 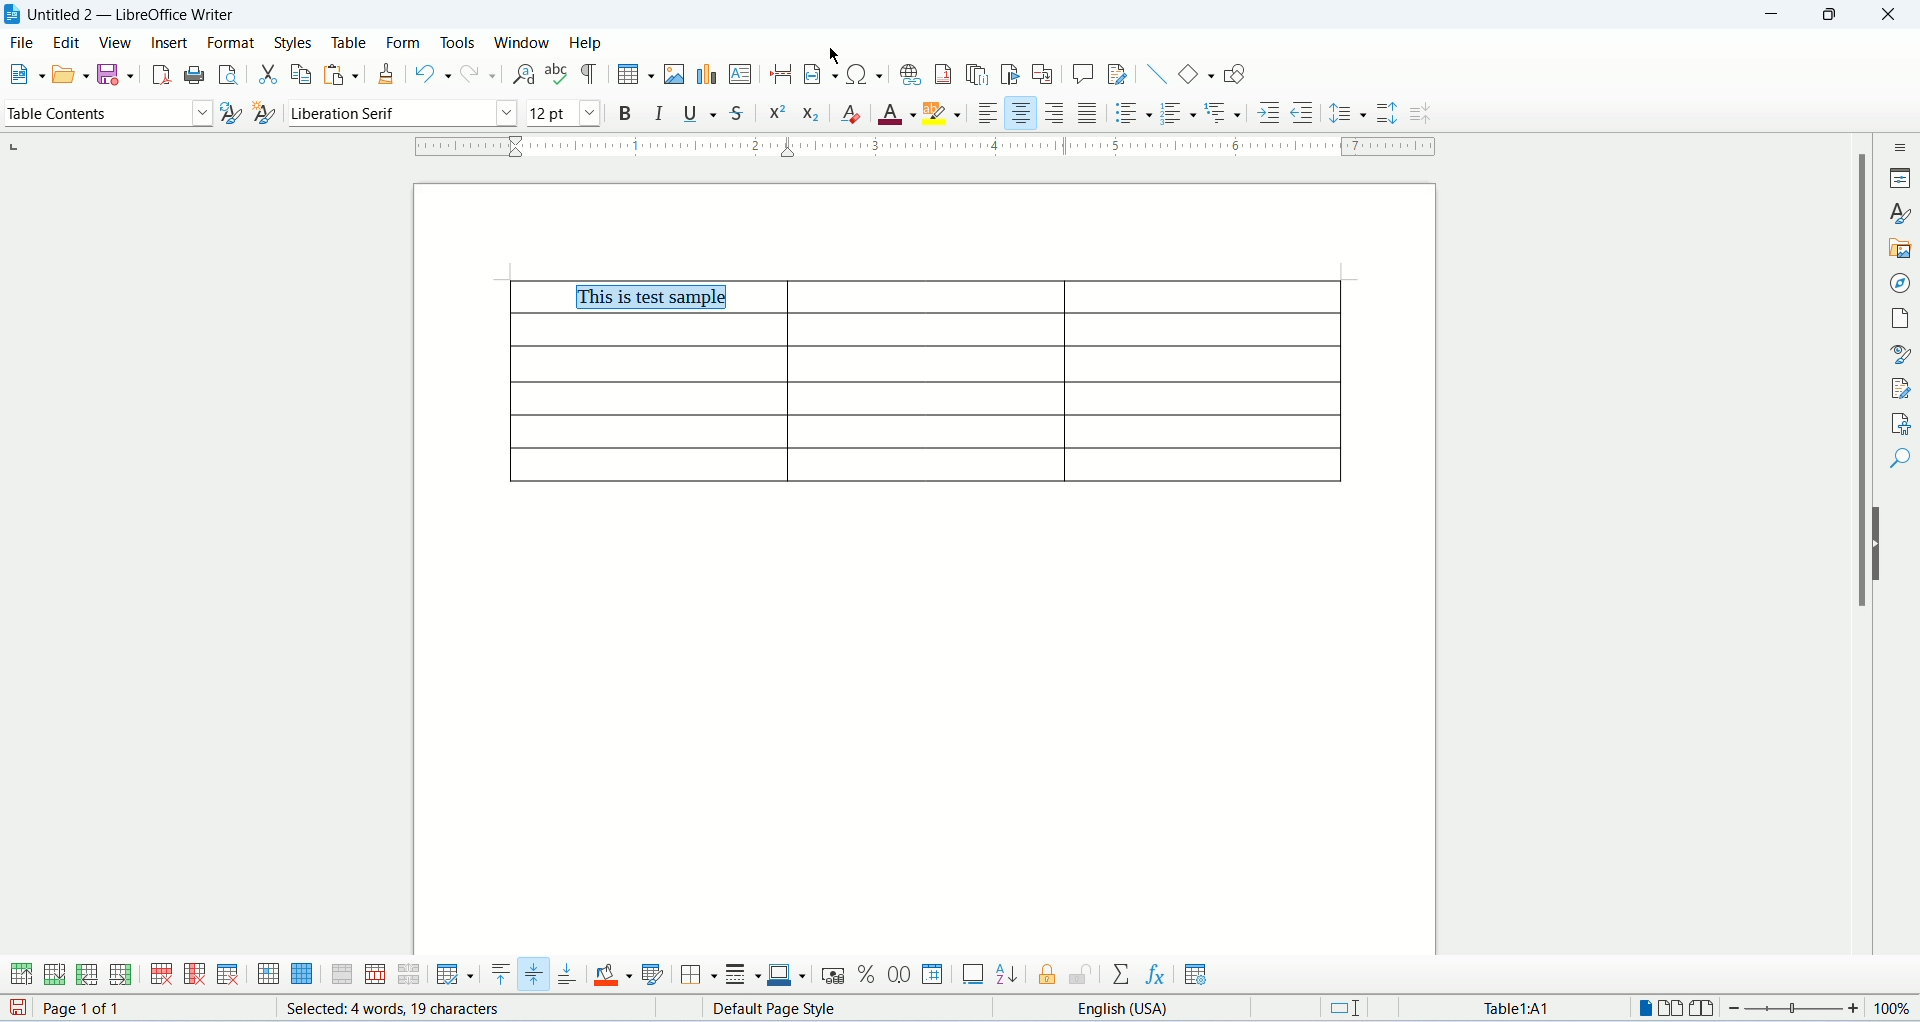 I want to click on navigator, so click(x=1901, y=281).